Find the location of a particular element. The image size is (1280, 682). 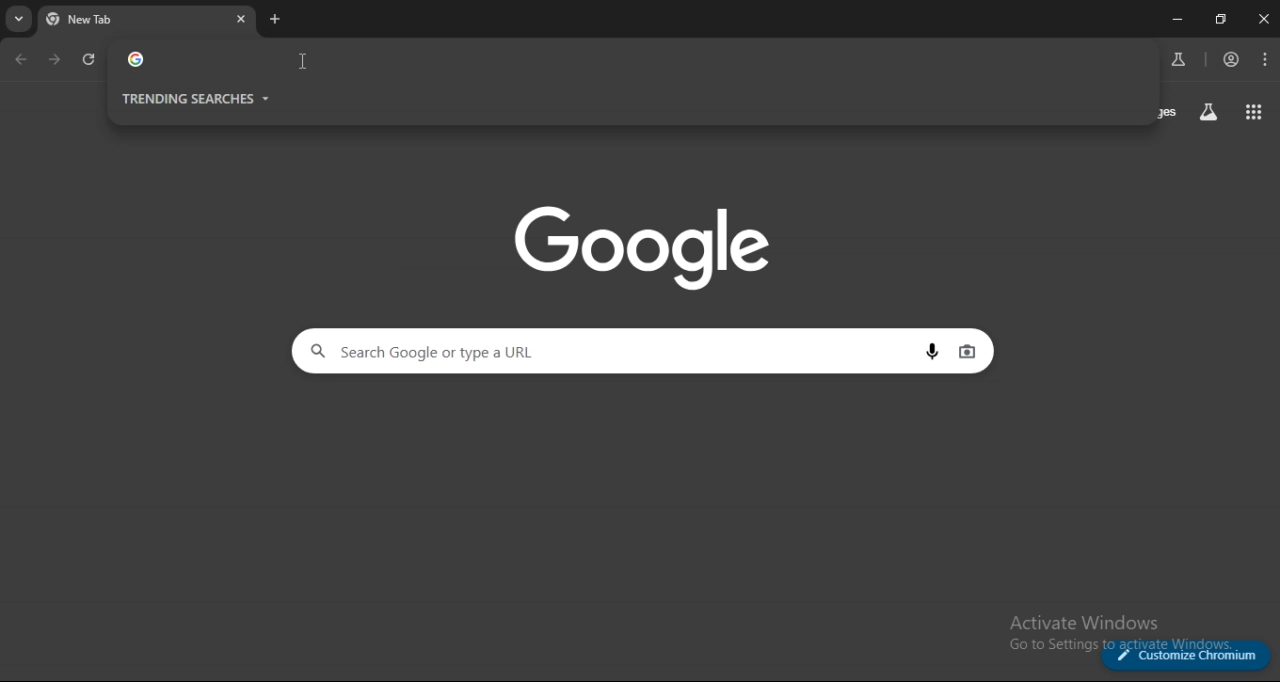

menu is located at coordinates (1266, 60).